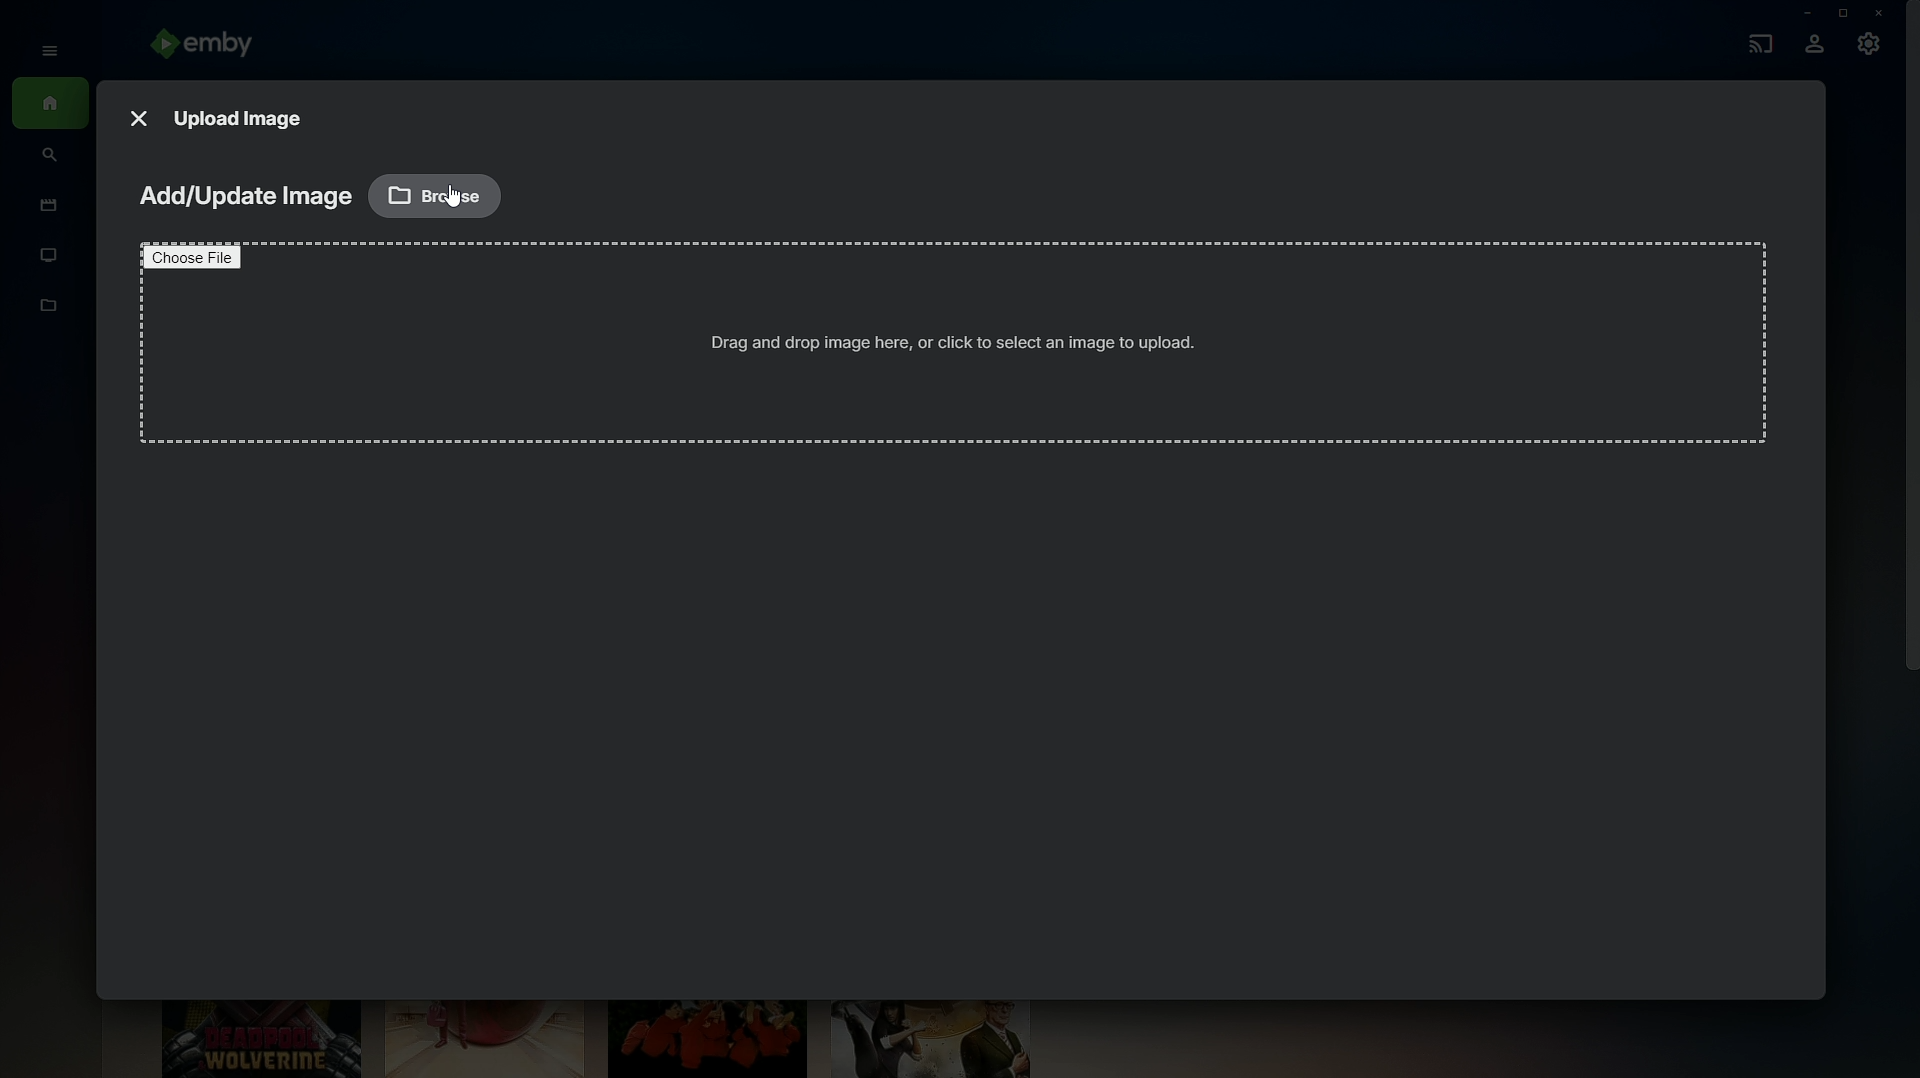  What do you see at coordinates (451, 196) in the screenshot?
I see `` at bounding box center [451, 196].